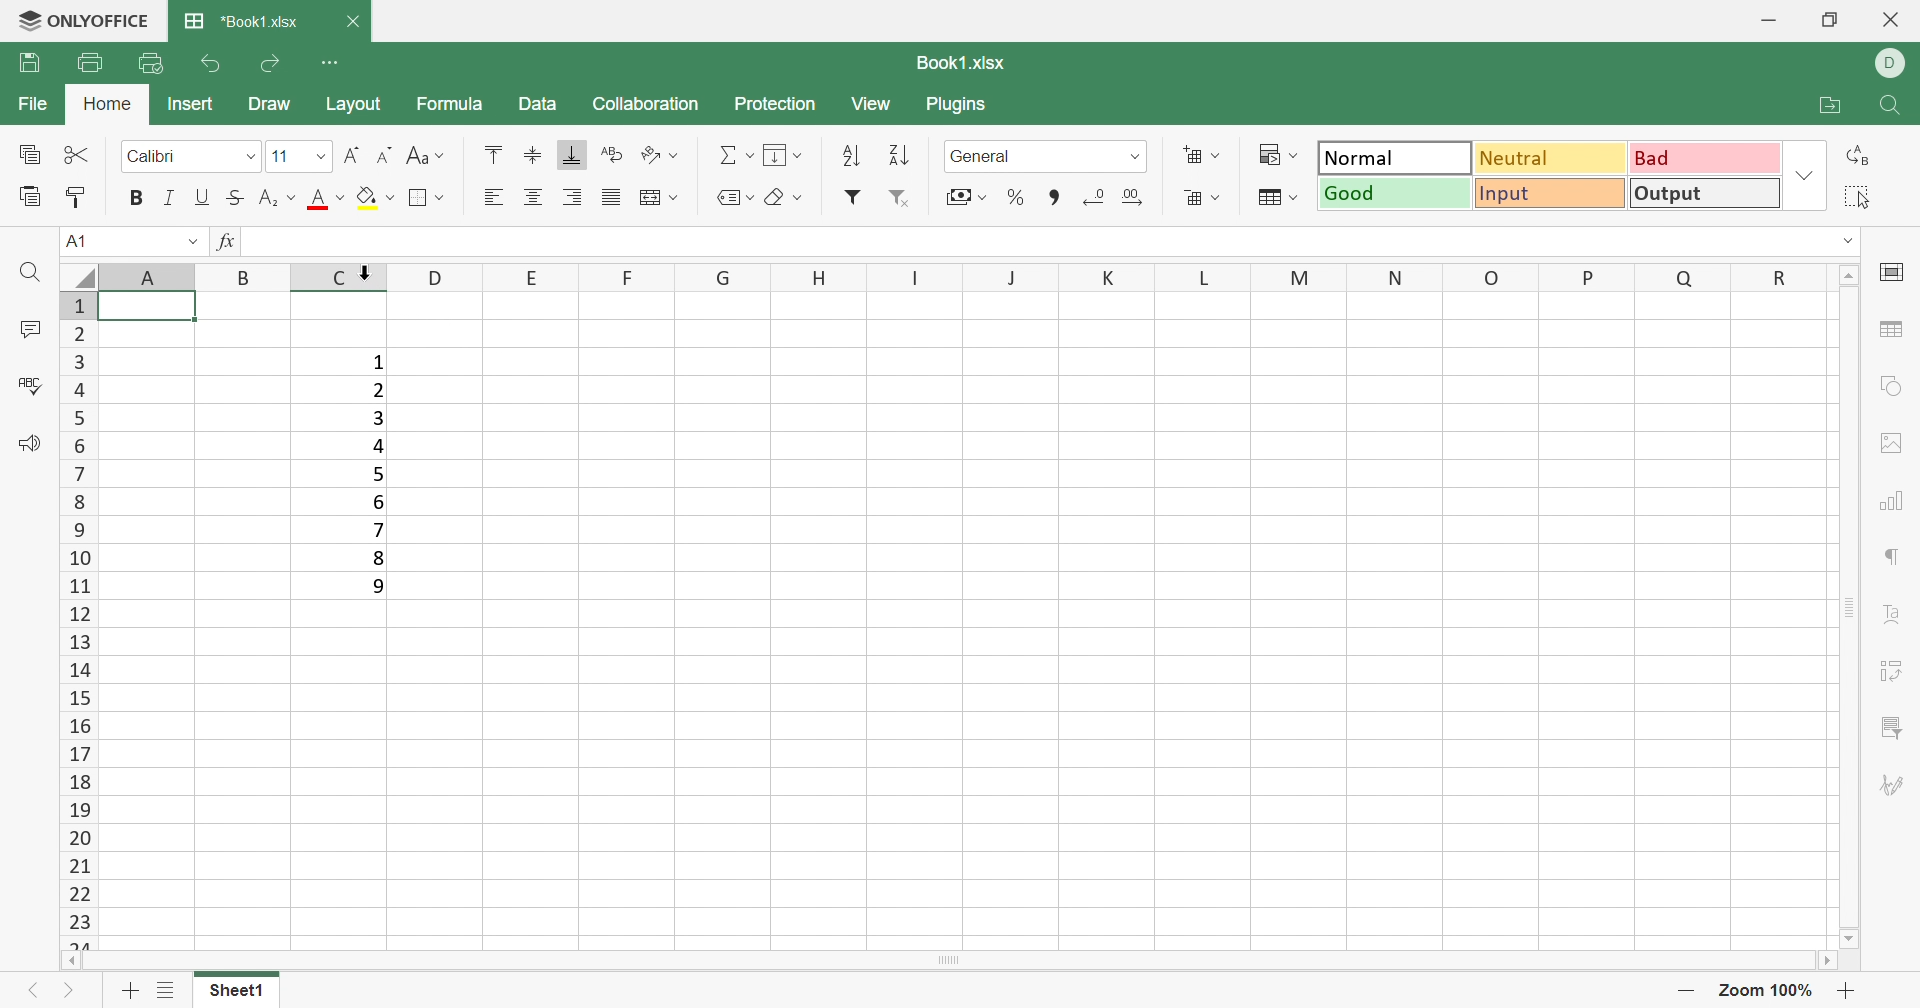 The height and width of the screenshot is (1008, 1920). I want to click on Minimize, so click(1773, 20).